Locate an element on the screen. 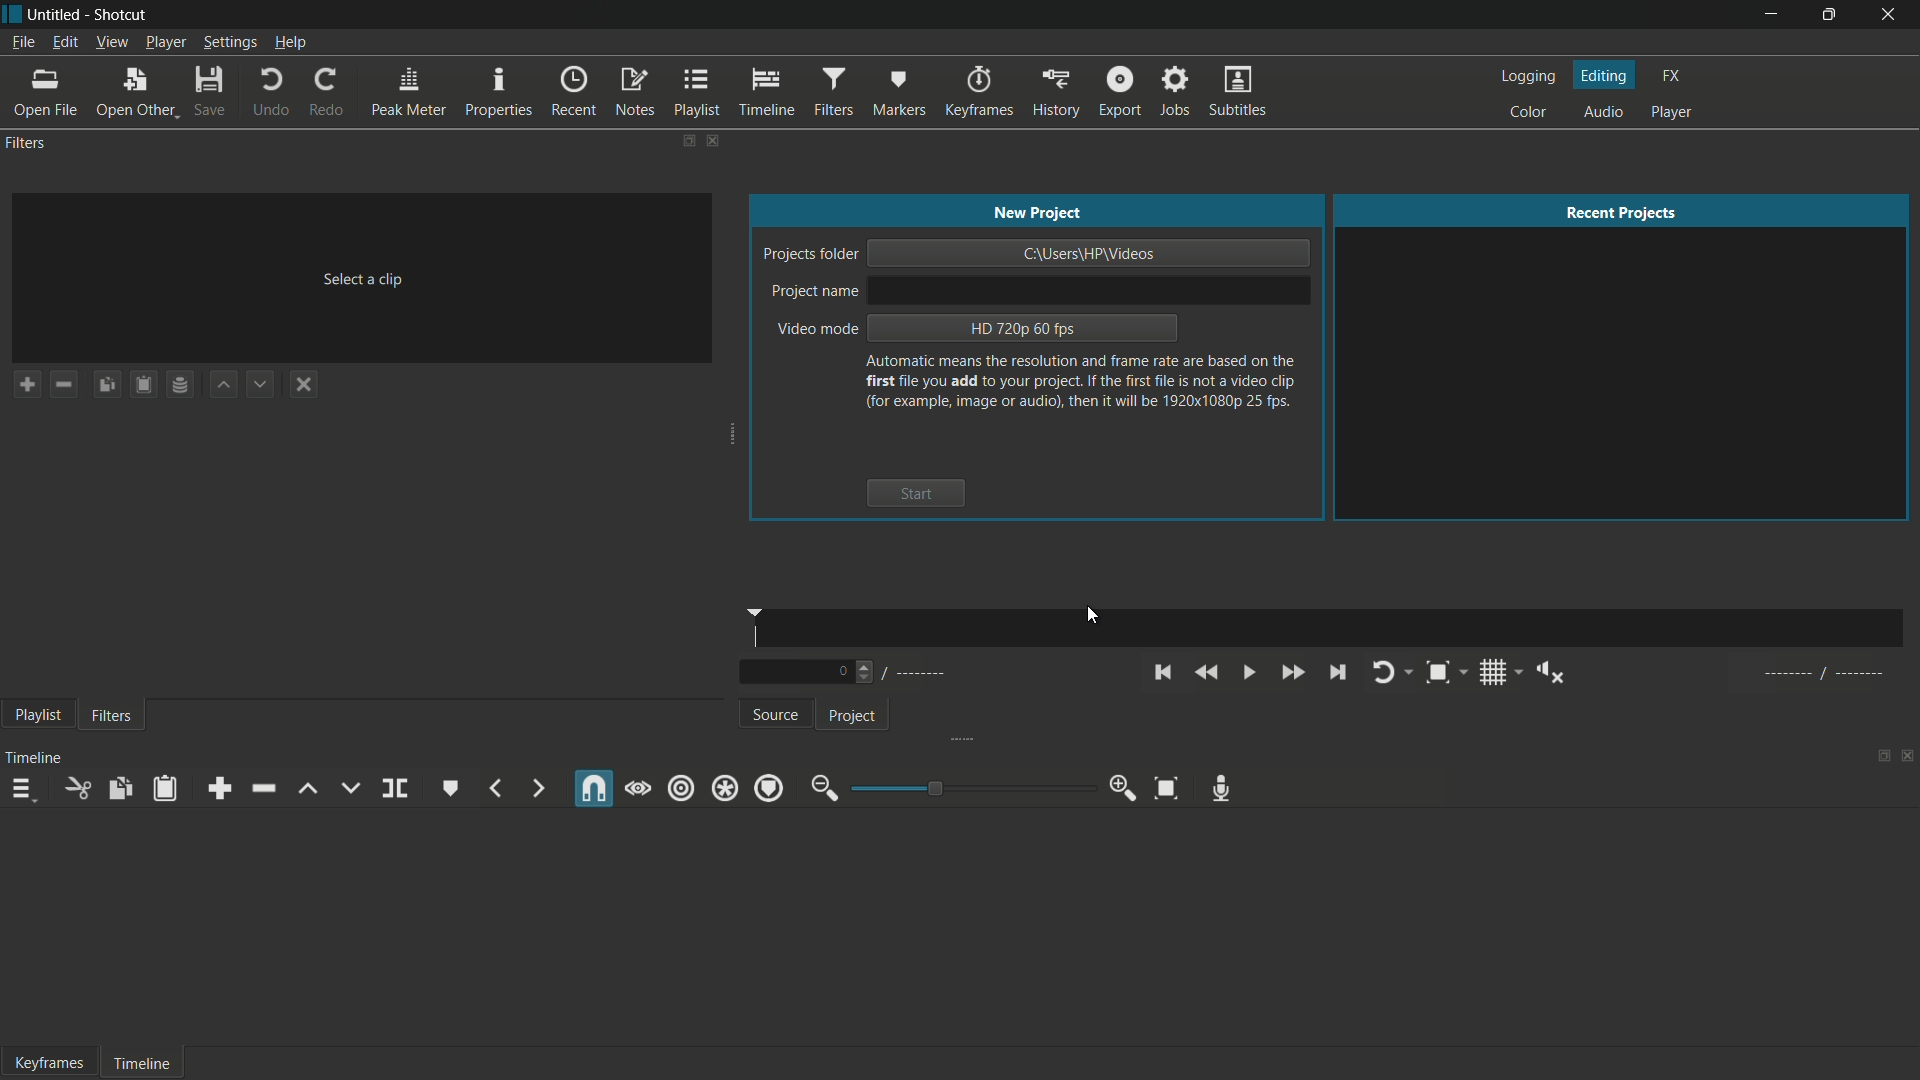 The height and width of the screenshot is (1080, 1920). filters is located at coordinates (28, 143).